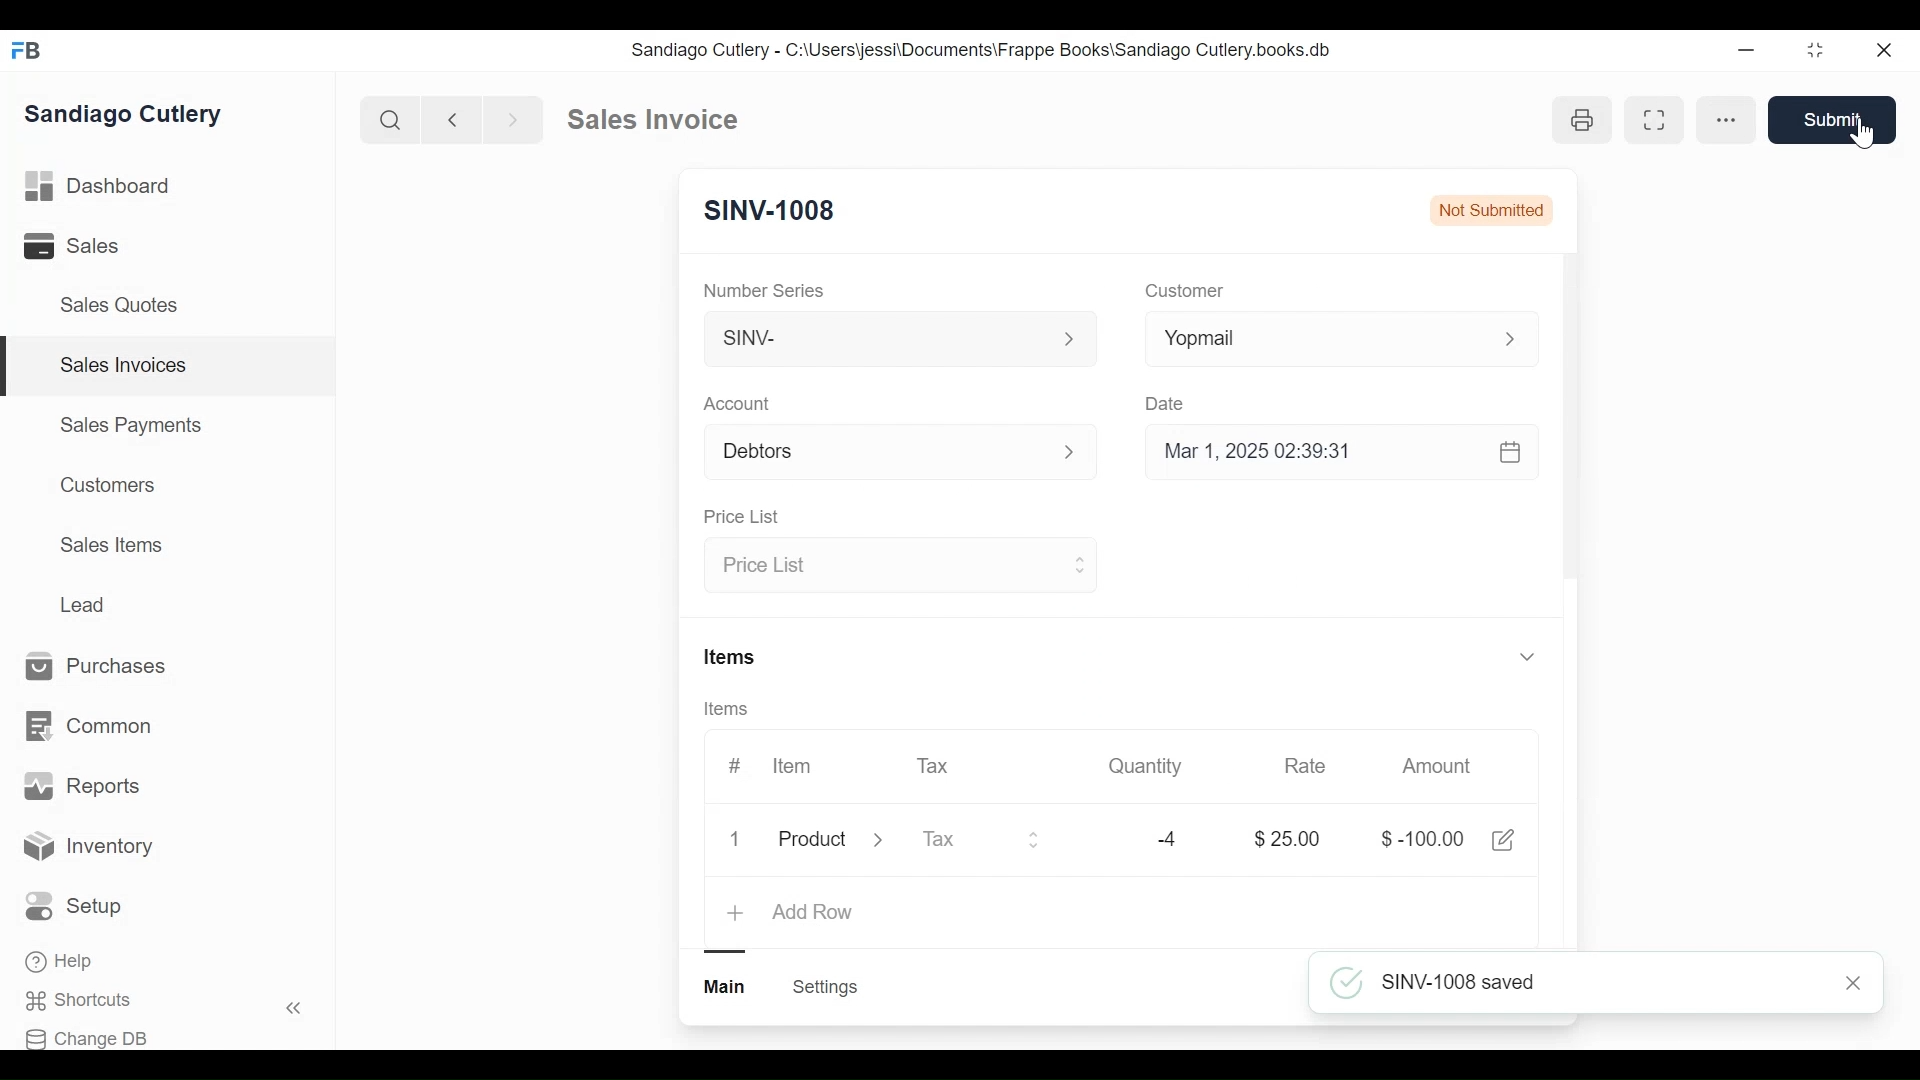 This screenshot has height=1080, width=1920. I want to click on Sales invoice, so click(652, 120).